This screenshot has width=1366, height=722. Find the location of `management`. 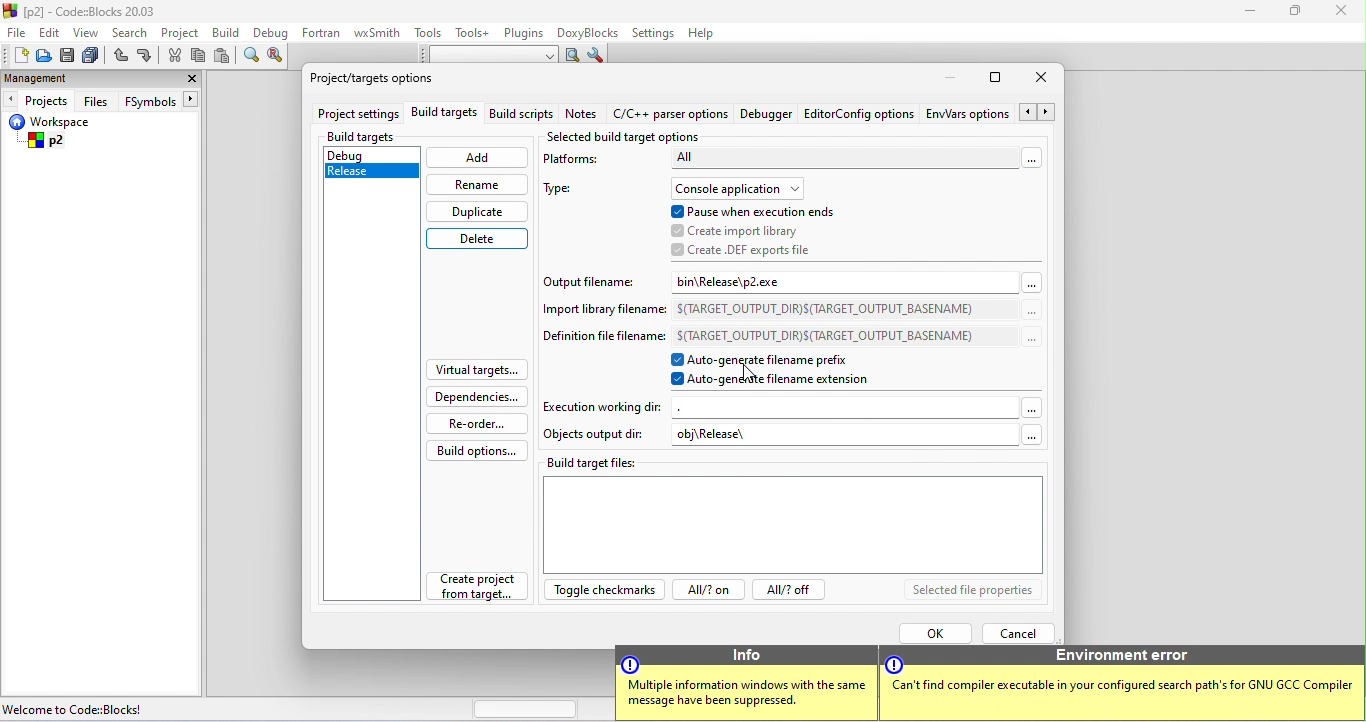

management is located at coordinates (36, 78).